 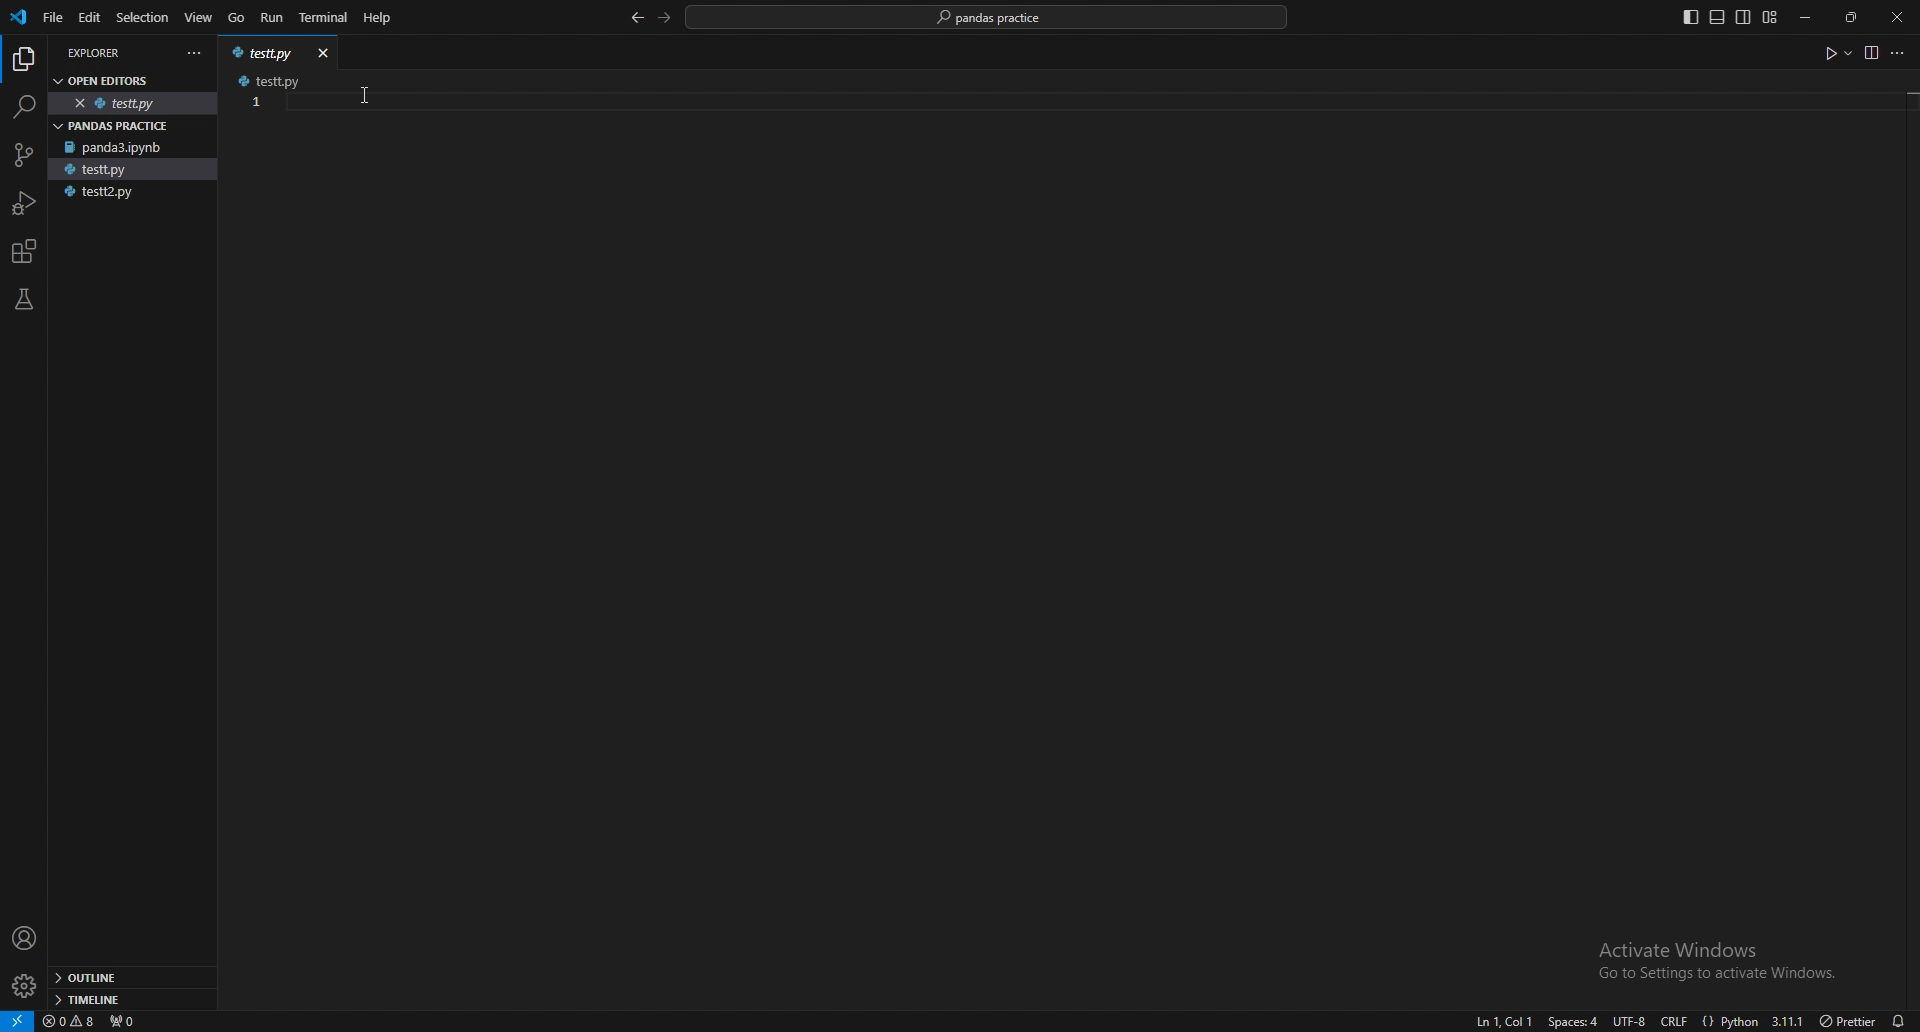 I want to click on forward, so click(x=665, y=17).